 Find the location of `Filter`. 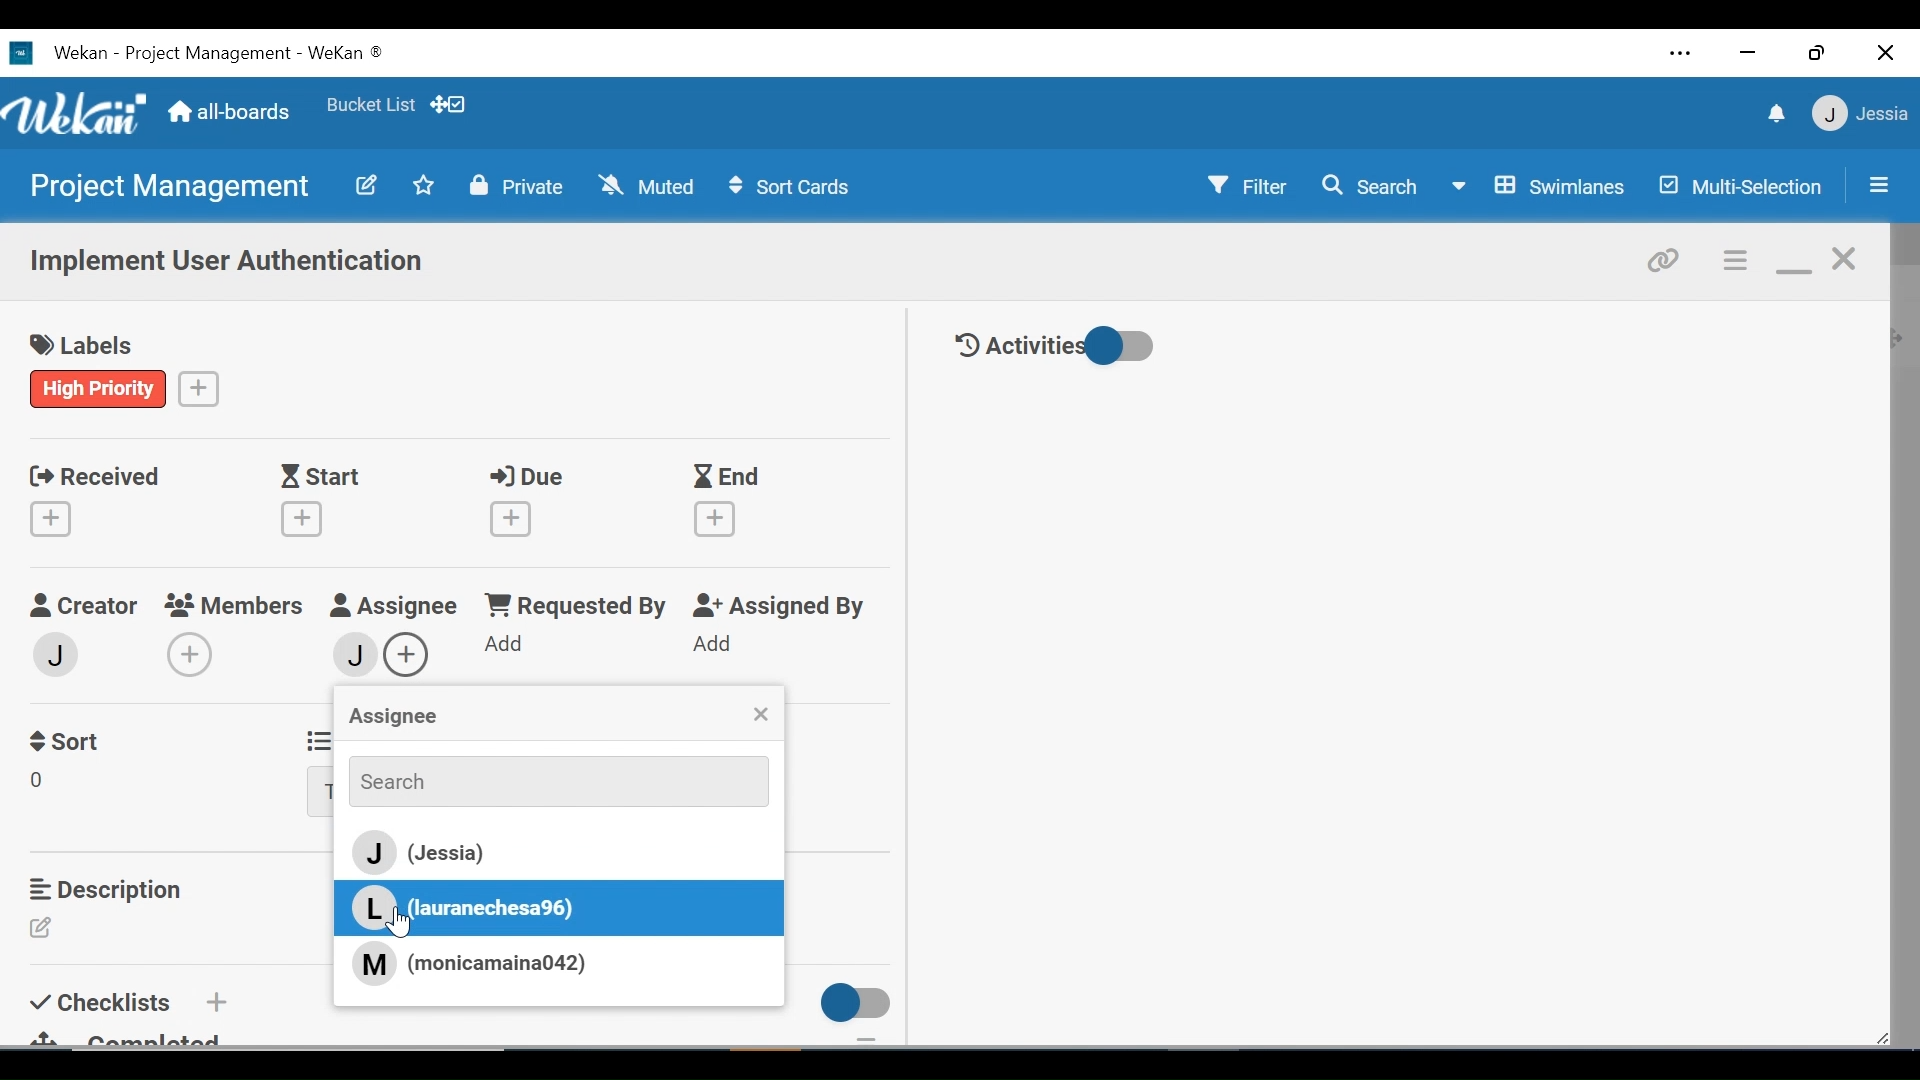

Filter is located at coordinates (1249, 184).